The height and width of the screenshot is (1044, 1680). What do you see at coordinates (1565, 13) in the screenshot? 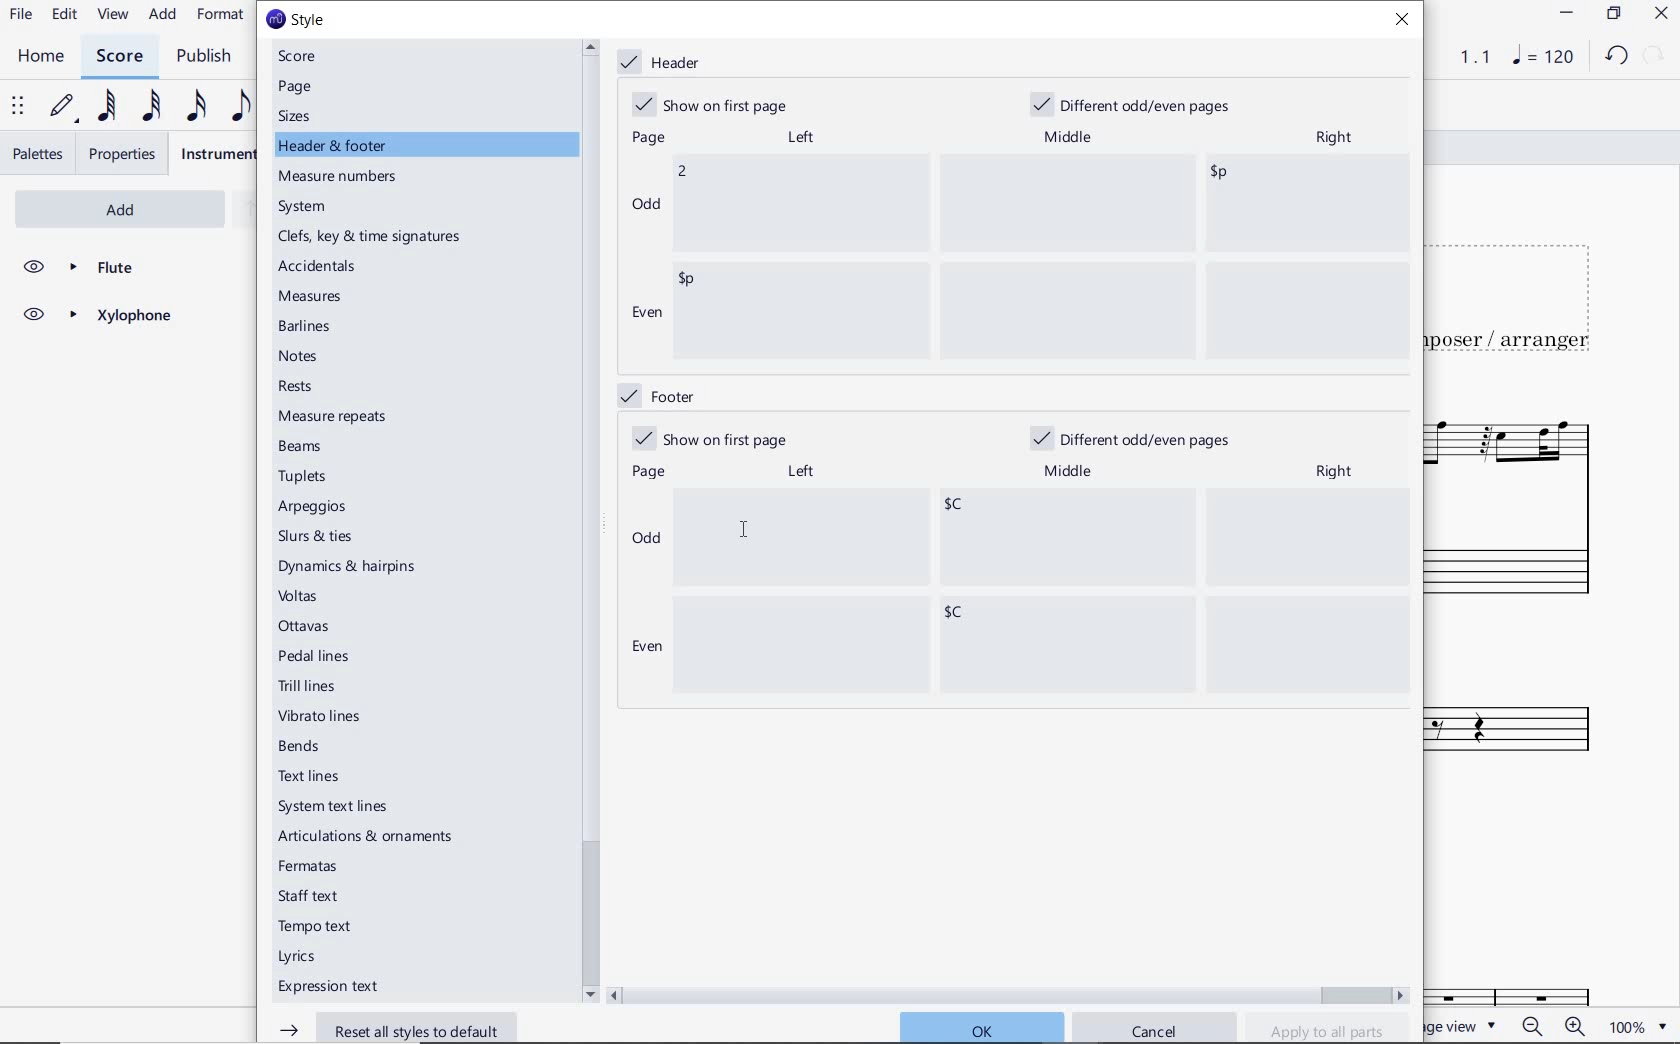
I see `MINIMIZE` at bounding box center [1565, 13].